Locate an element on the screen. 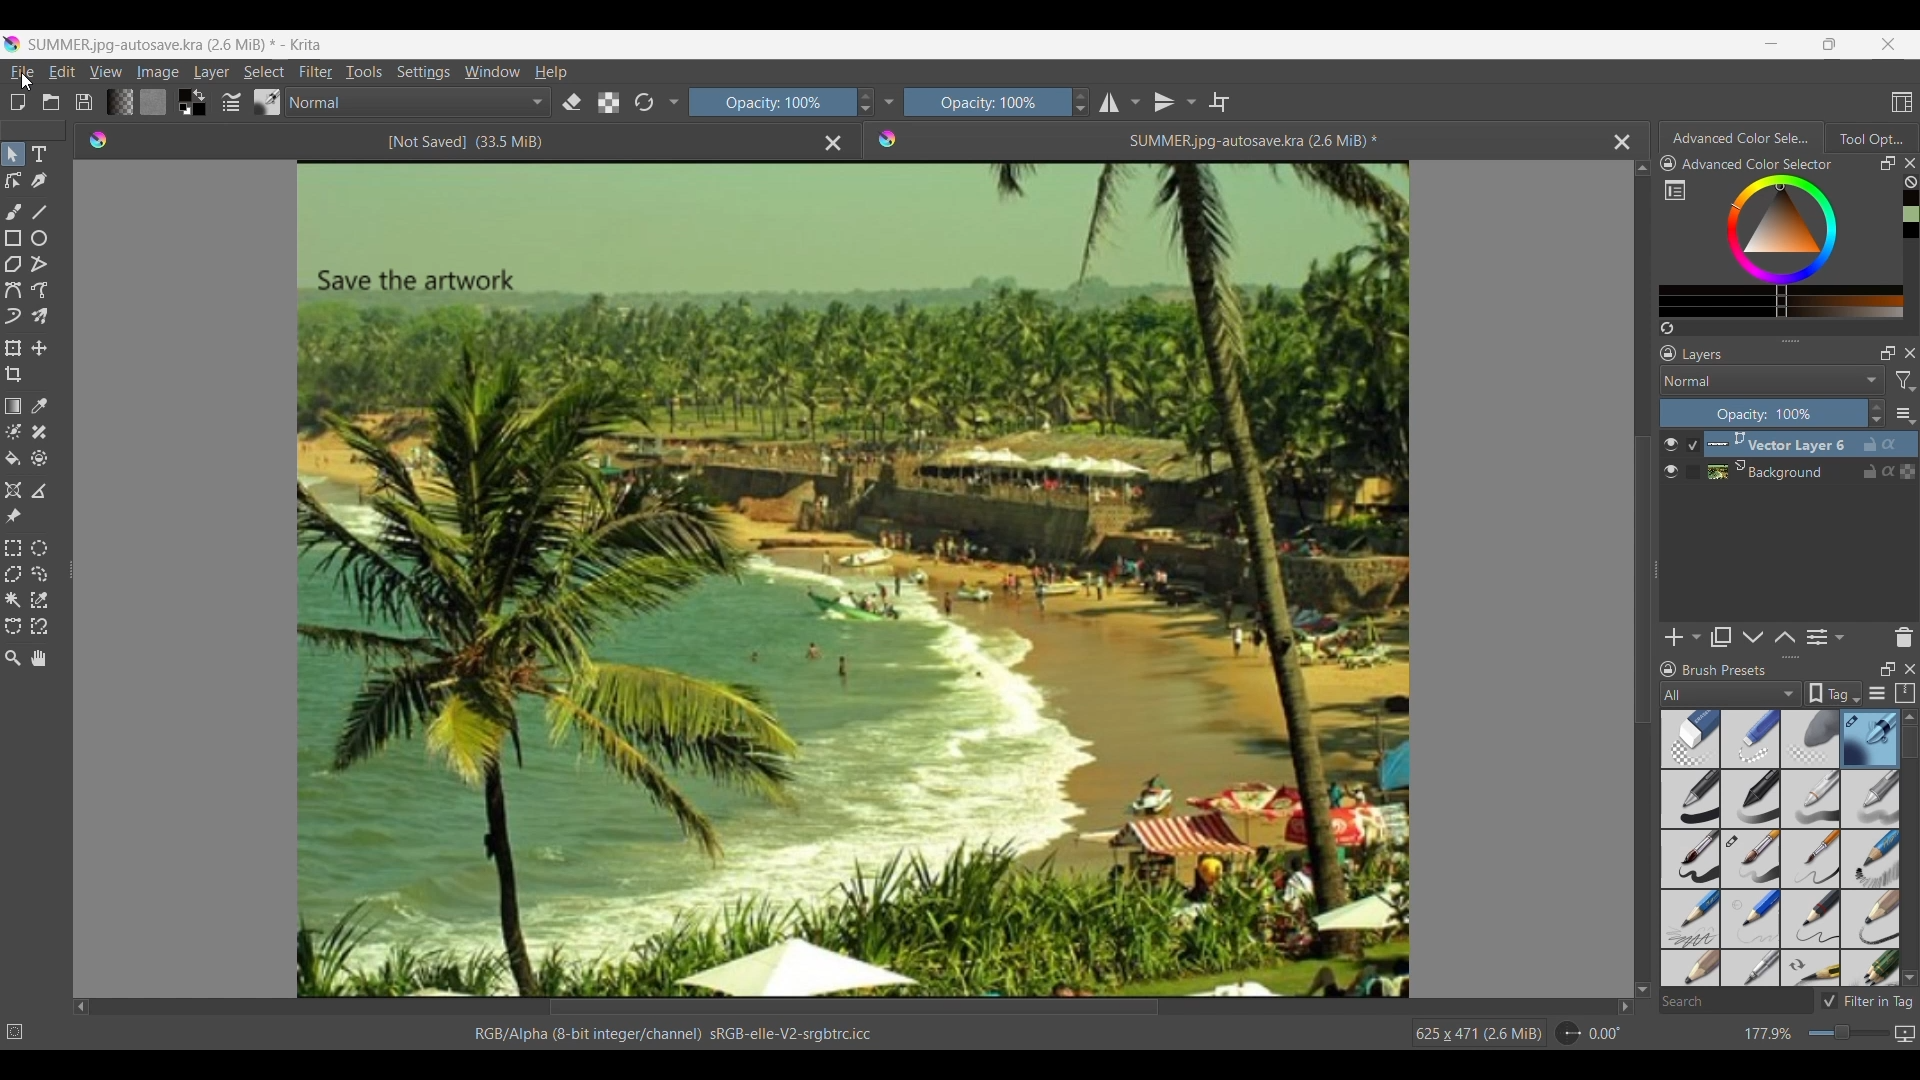  Display settings is located at coordinates (1877, 693).